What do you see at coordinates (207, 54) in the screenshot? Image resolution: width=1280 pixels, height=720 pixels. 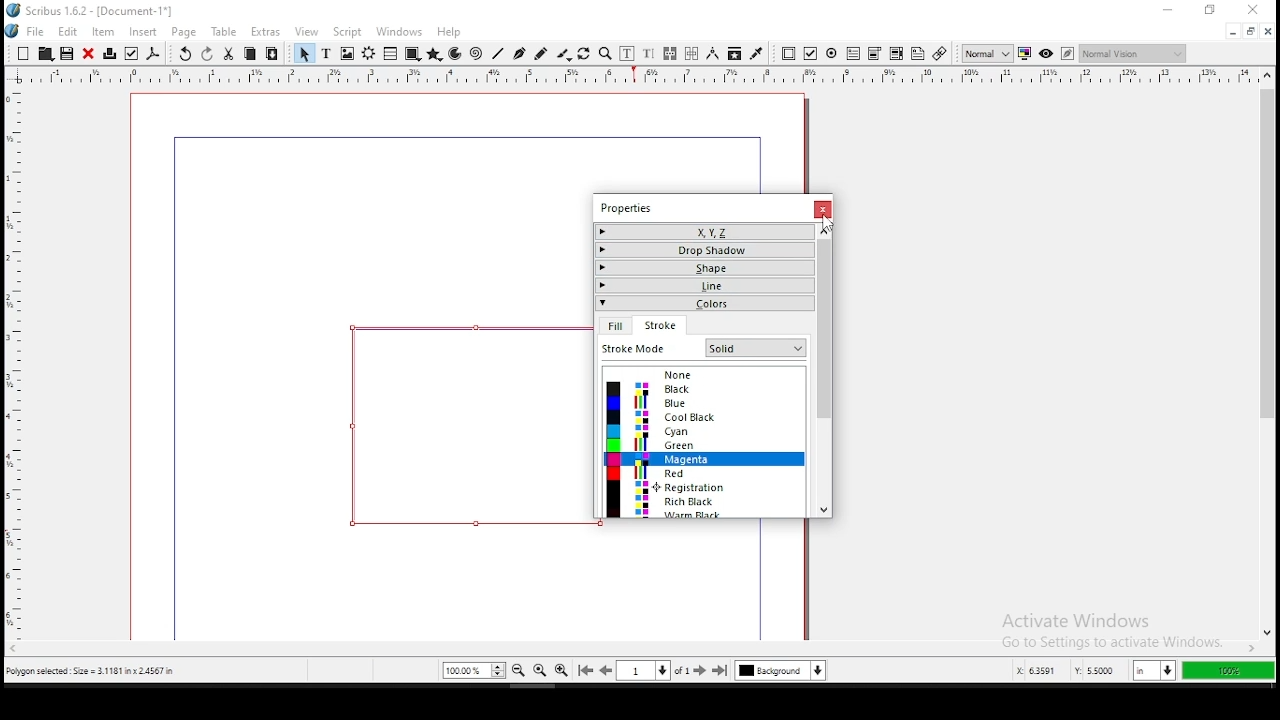 I see `redo` at bounding box center [207, 54].